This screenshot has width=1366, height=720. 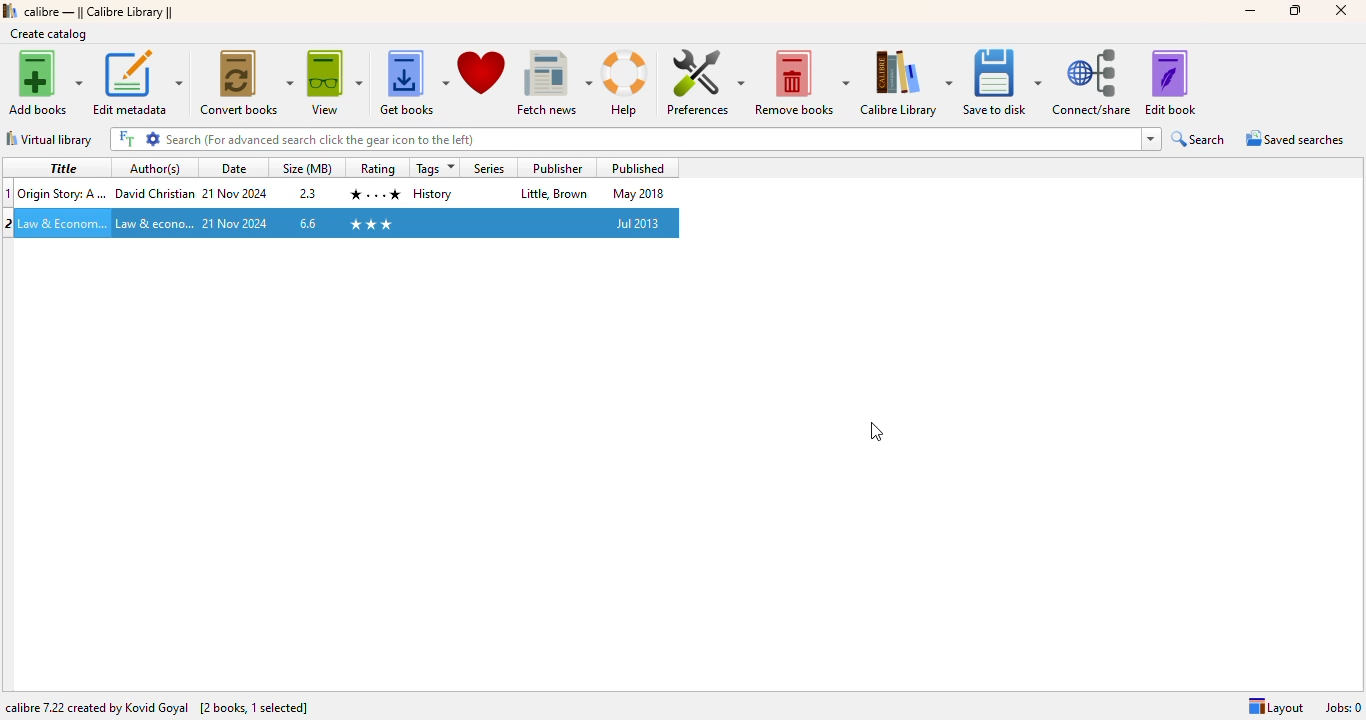 I want to click on cursor, so click(x=876, y=432).